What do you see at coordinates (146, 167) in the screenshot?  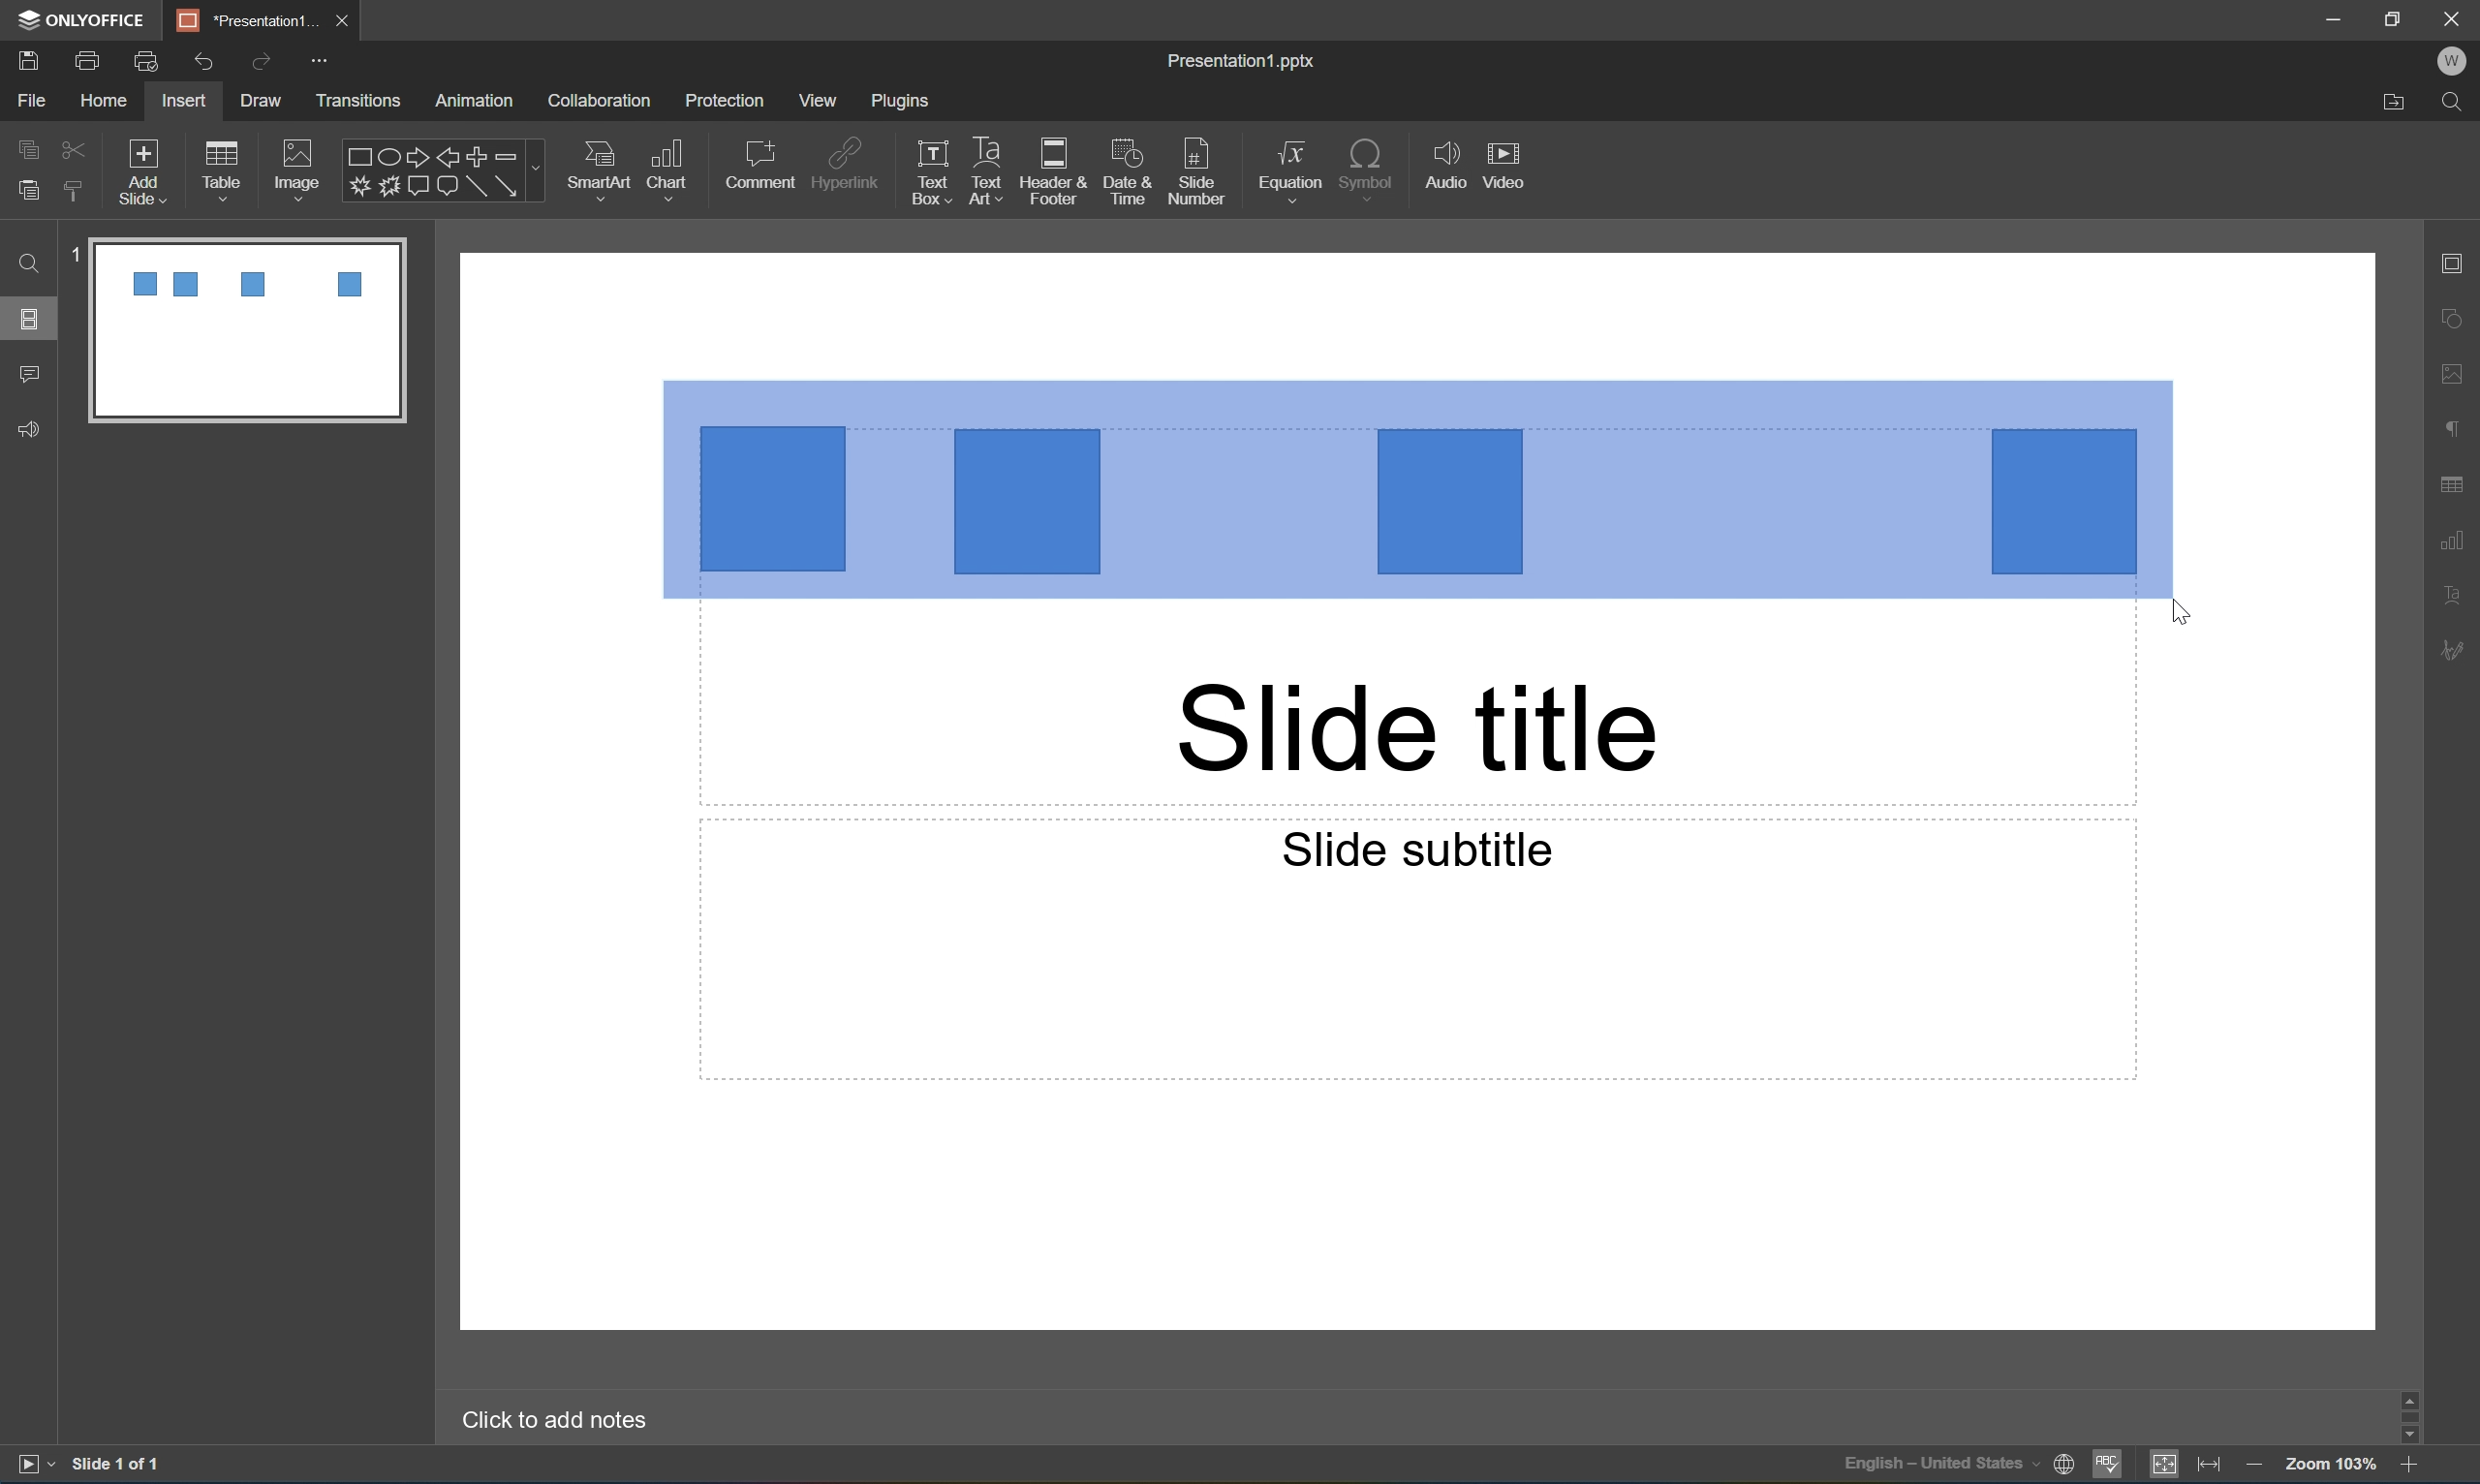 I see `add slide` at bounding box center [146, 167].